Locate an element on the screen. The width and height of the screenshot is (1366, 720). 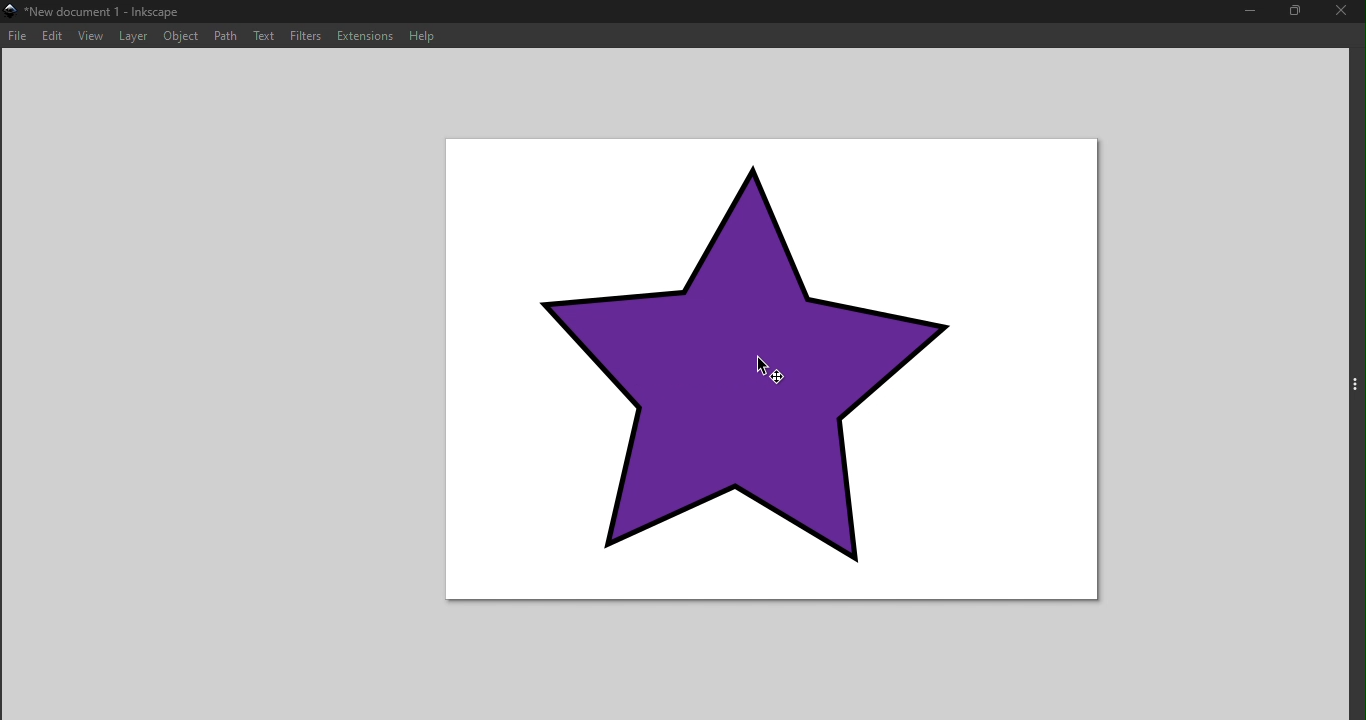
Path is located at coordinates (228, 34).